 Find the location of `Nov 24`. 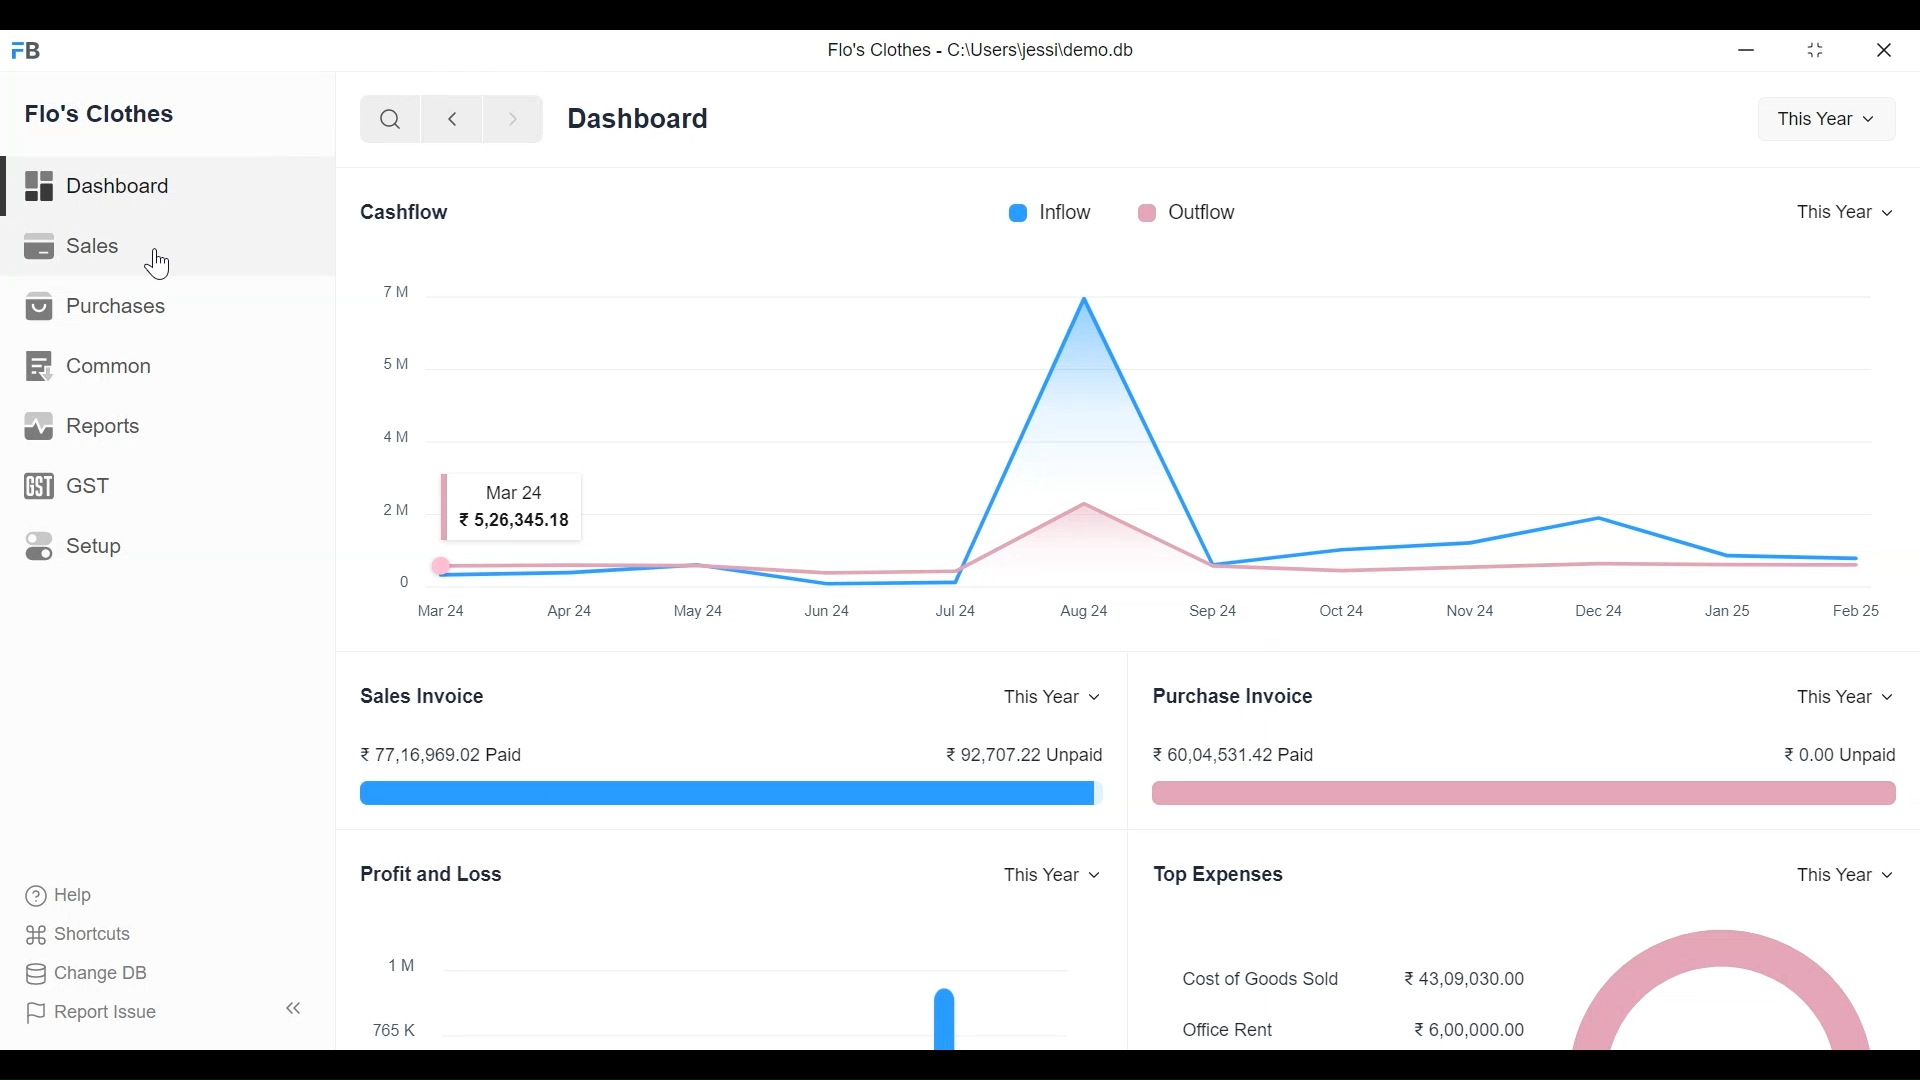

Nov 24 is located at coordinates (1472, 612).